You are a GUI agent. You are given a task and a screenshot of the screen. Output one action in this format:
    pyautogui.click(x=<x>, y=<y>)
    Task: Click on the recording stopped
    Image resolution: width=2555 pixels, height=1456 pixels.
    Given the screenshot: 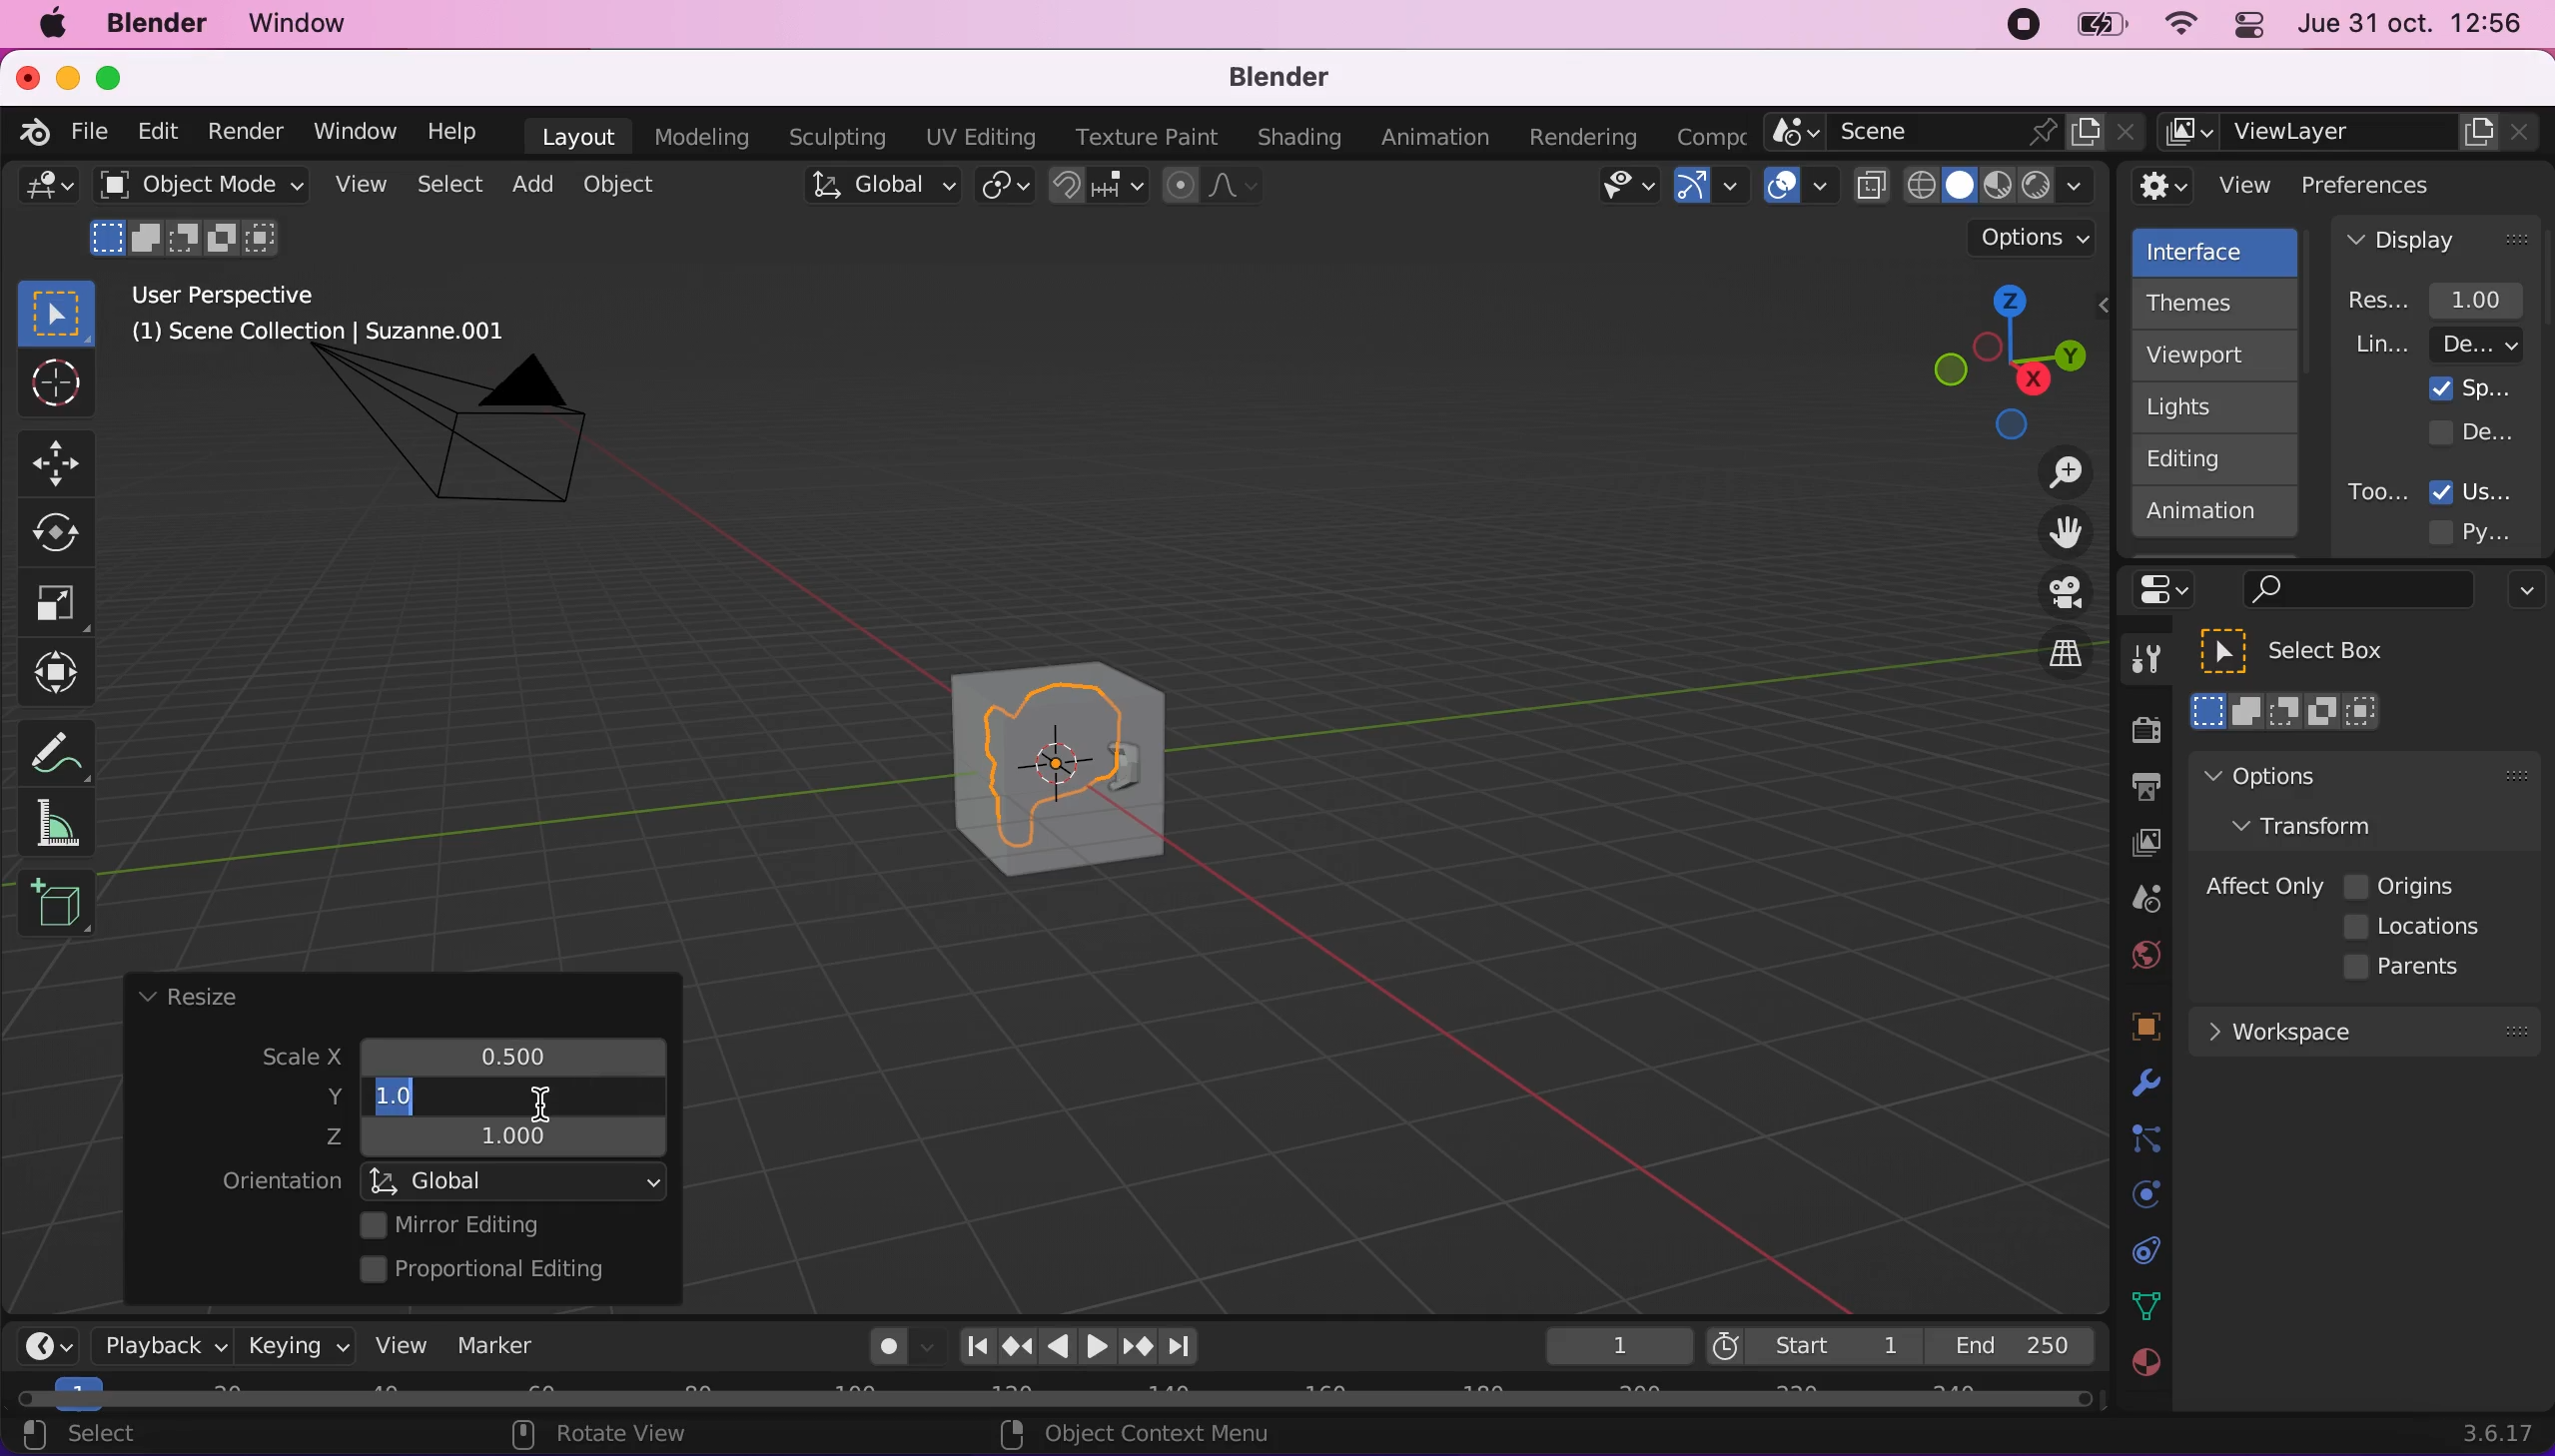 What is the action you would take?
    pyautogui.click(x=2015, y=28)
    